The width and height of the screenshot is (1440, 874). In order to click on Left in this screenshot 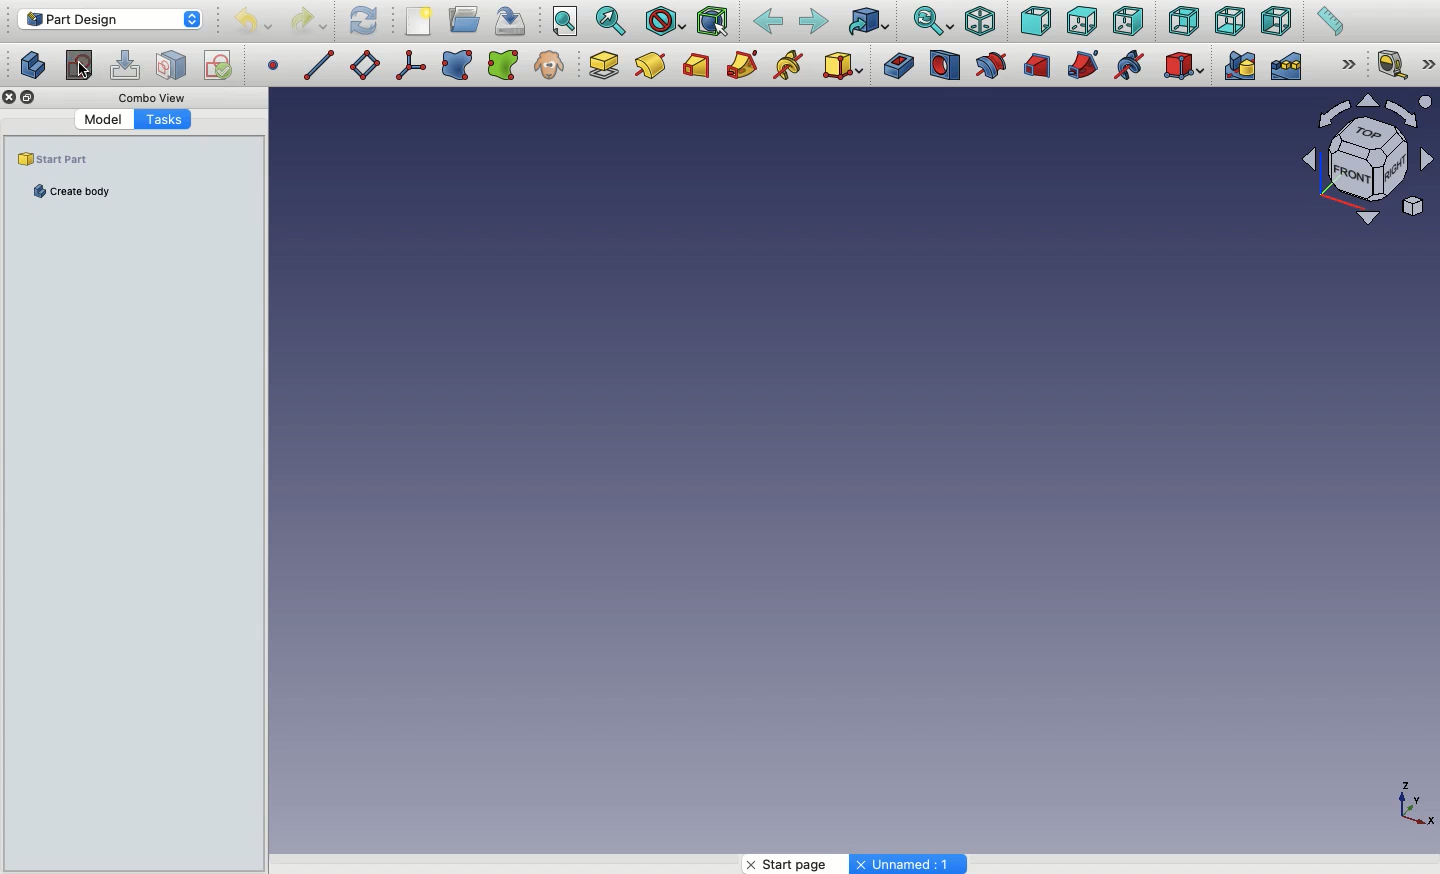, I will do `click(1275, 22)`.